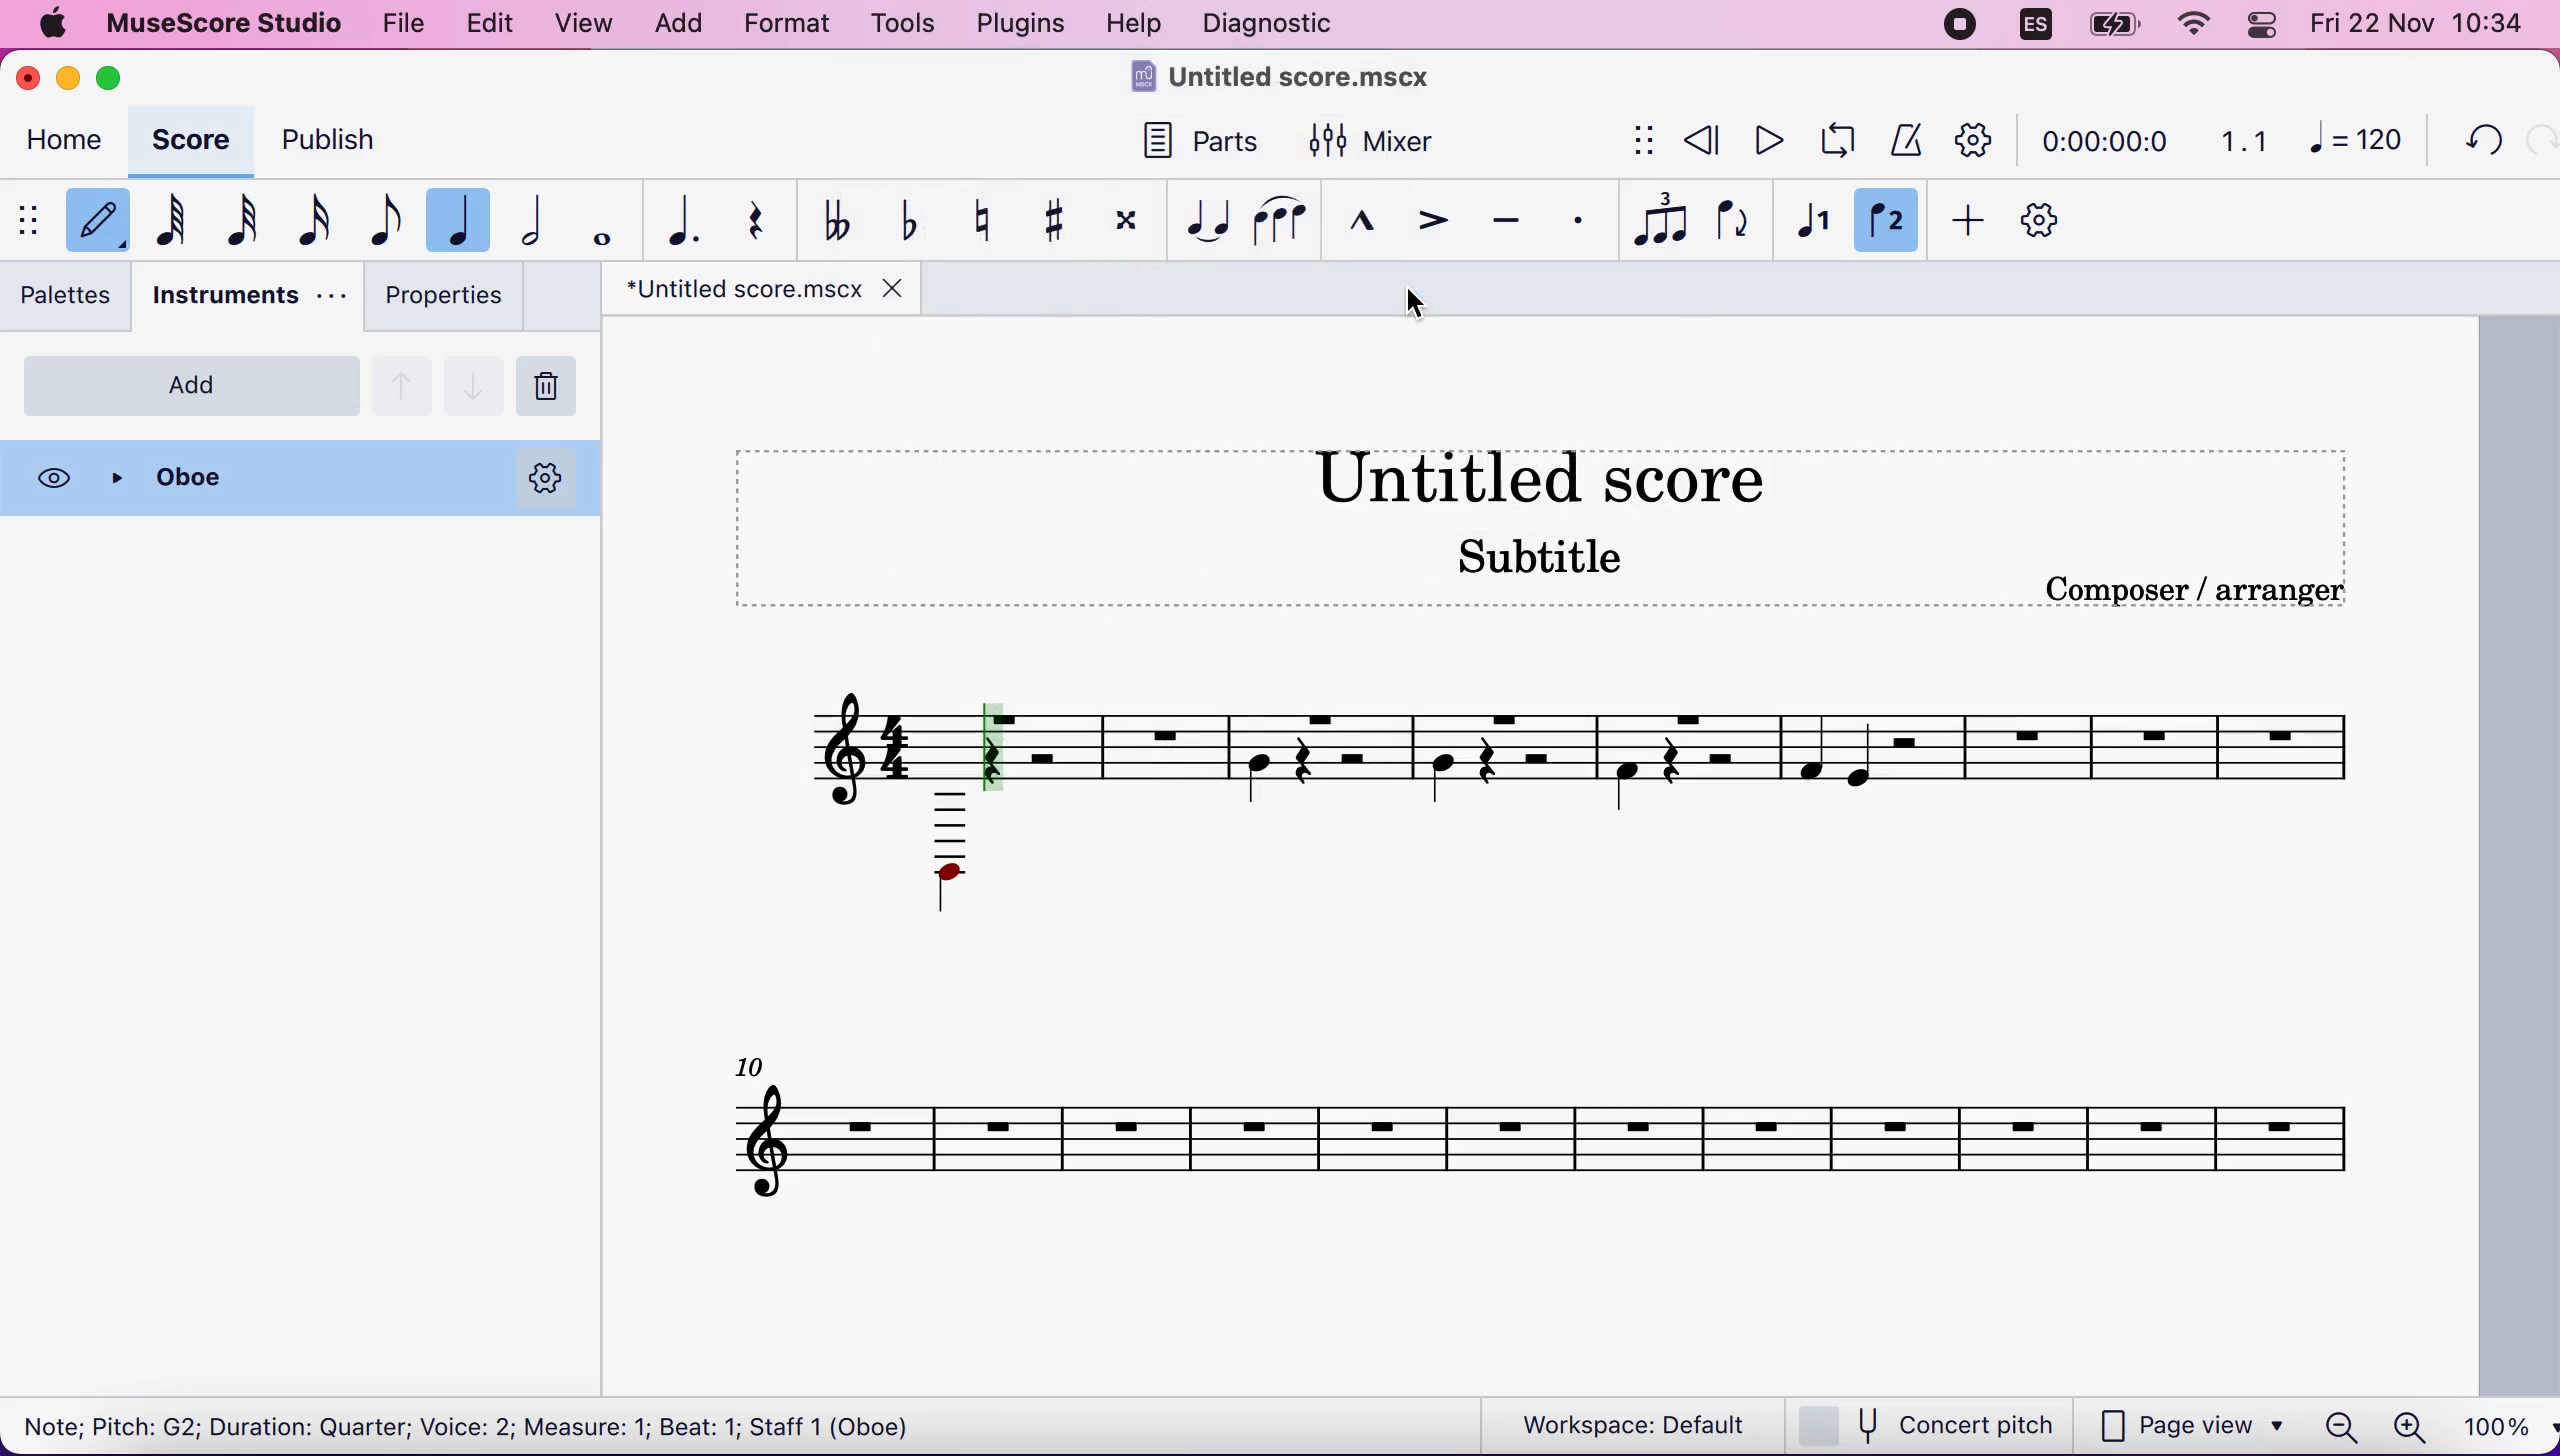 The width and height of the screenshot is (2560, 1456). What do you see at coordinates (458, 220) in the screenshot?
I see `quarter note` at bounding box center [458, 220].